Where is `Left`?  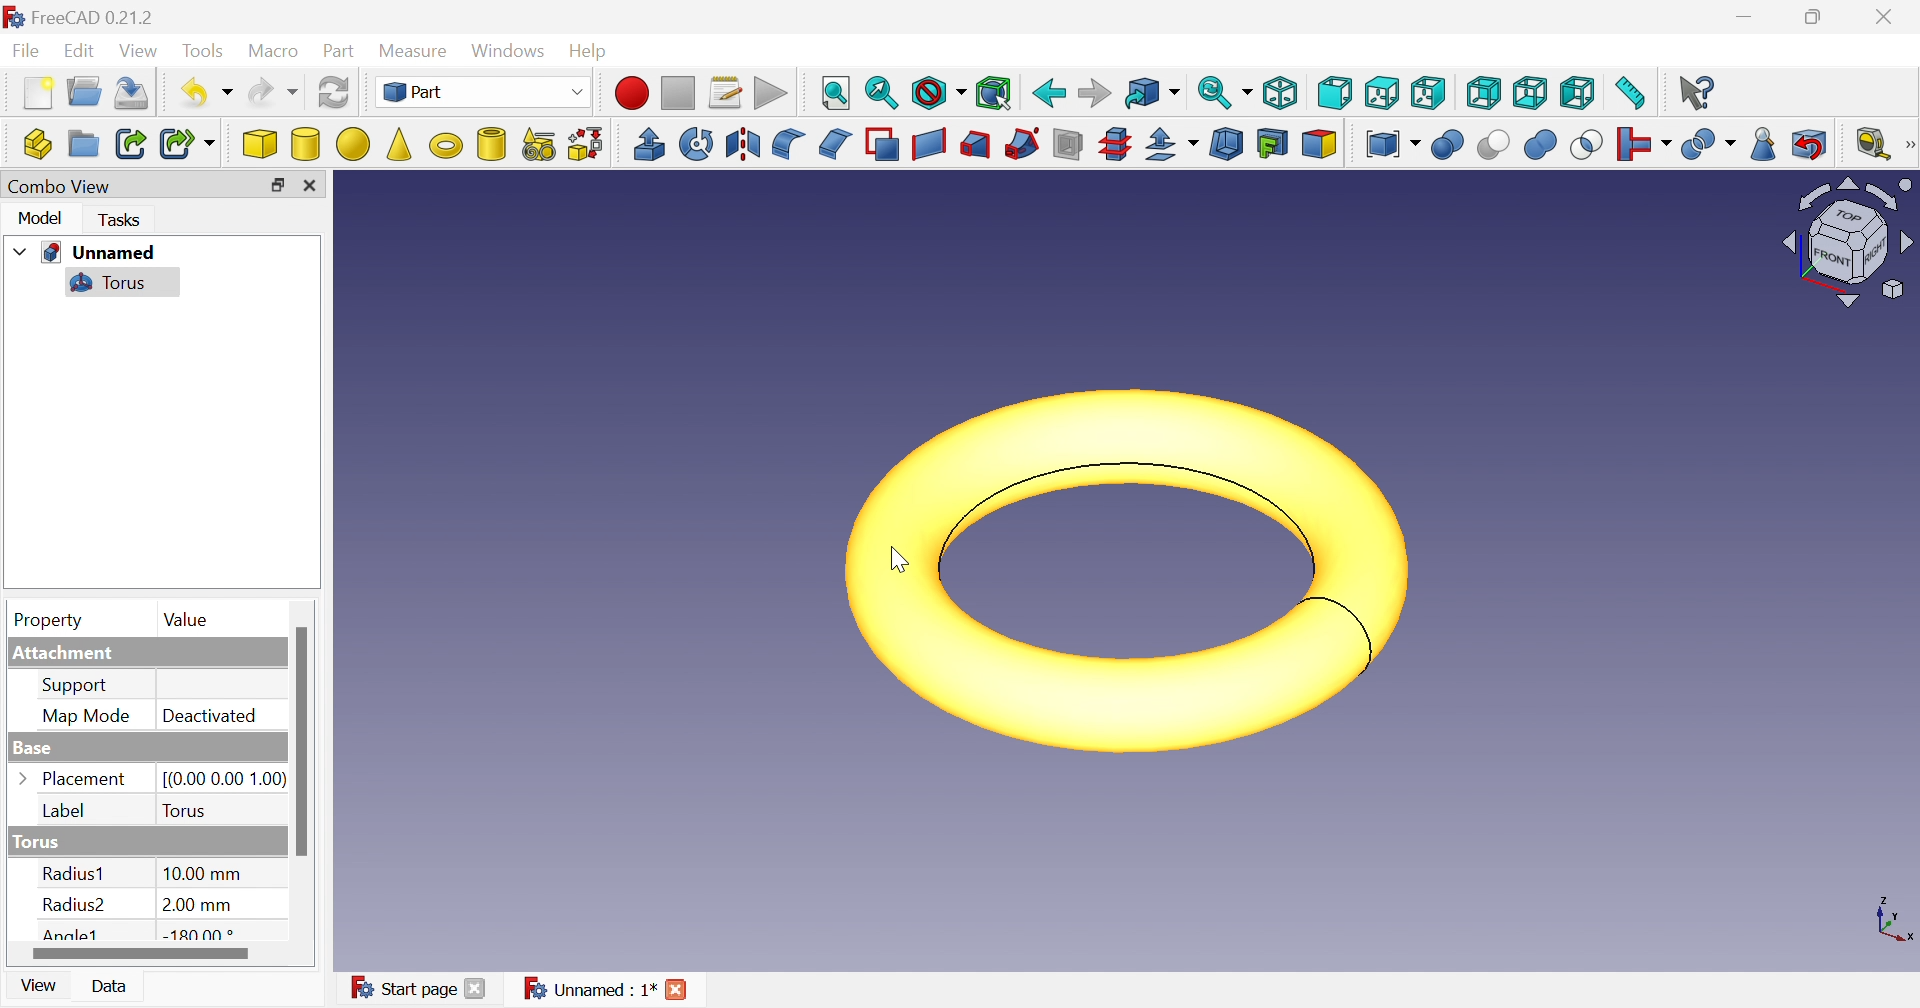 Left is located at coordinates (1577, 90).